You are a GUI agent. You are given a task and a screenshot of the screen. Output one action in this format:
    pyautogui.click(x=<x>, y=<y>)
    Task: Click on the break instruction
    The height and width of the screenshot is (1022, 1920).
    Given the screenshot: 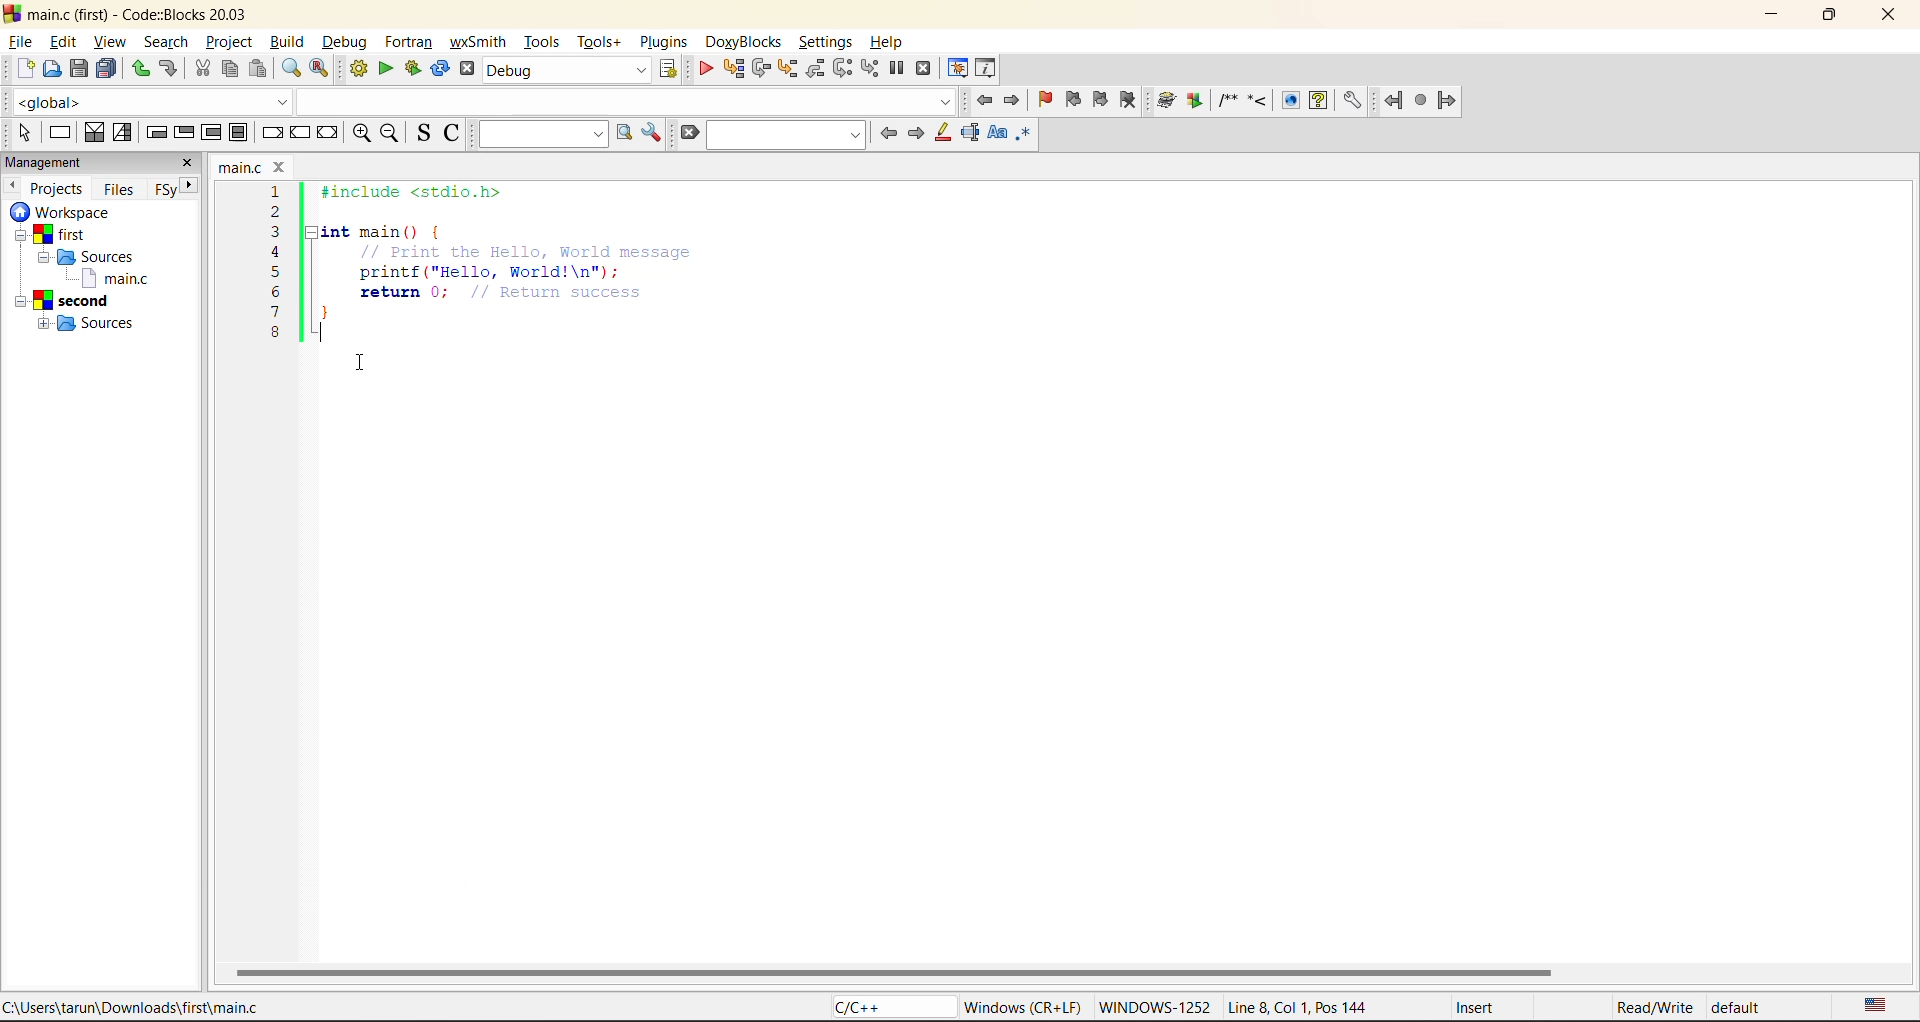 What is the action you would take?
    pyautogui.click(x=270, y=131)
    